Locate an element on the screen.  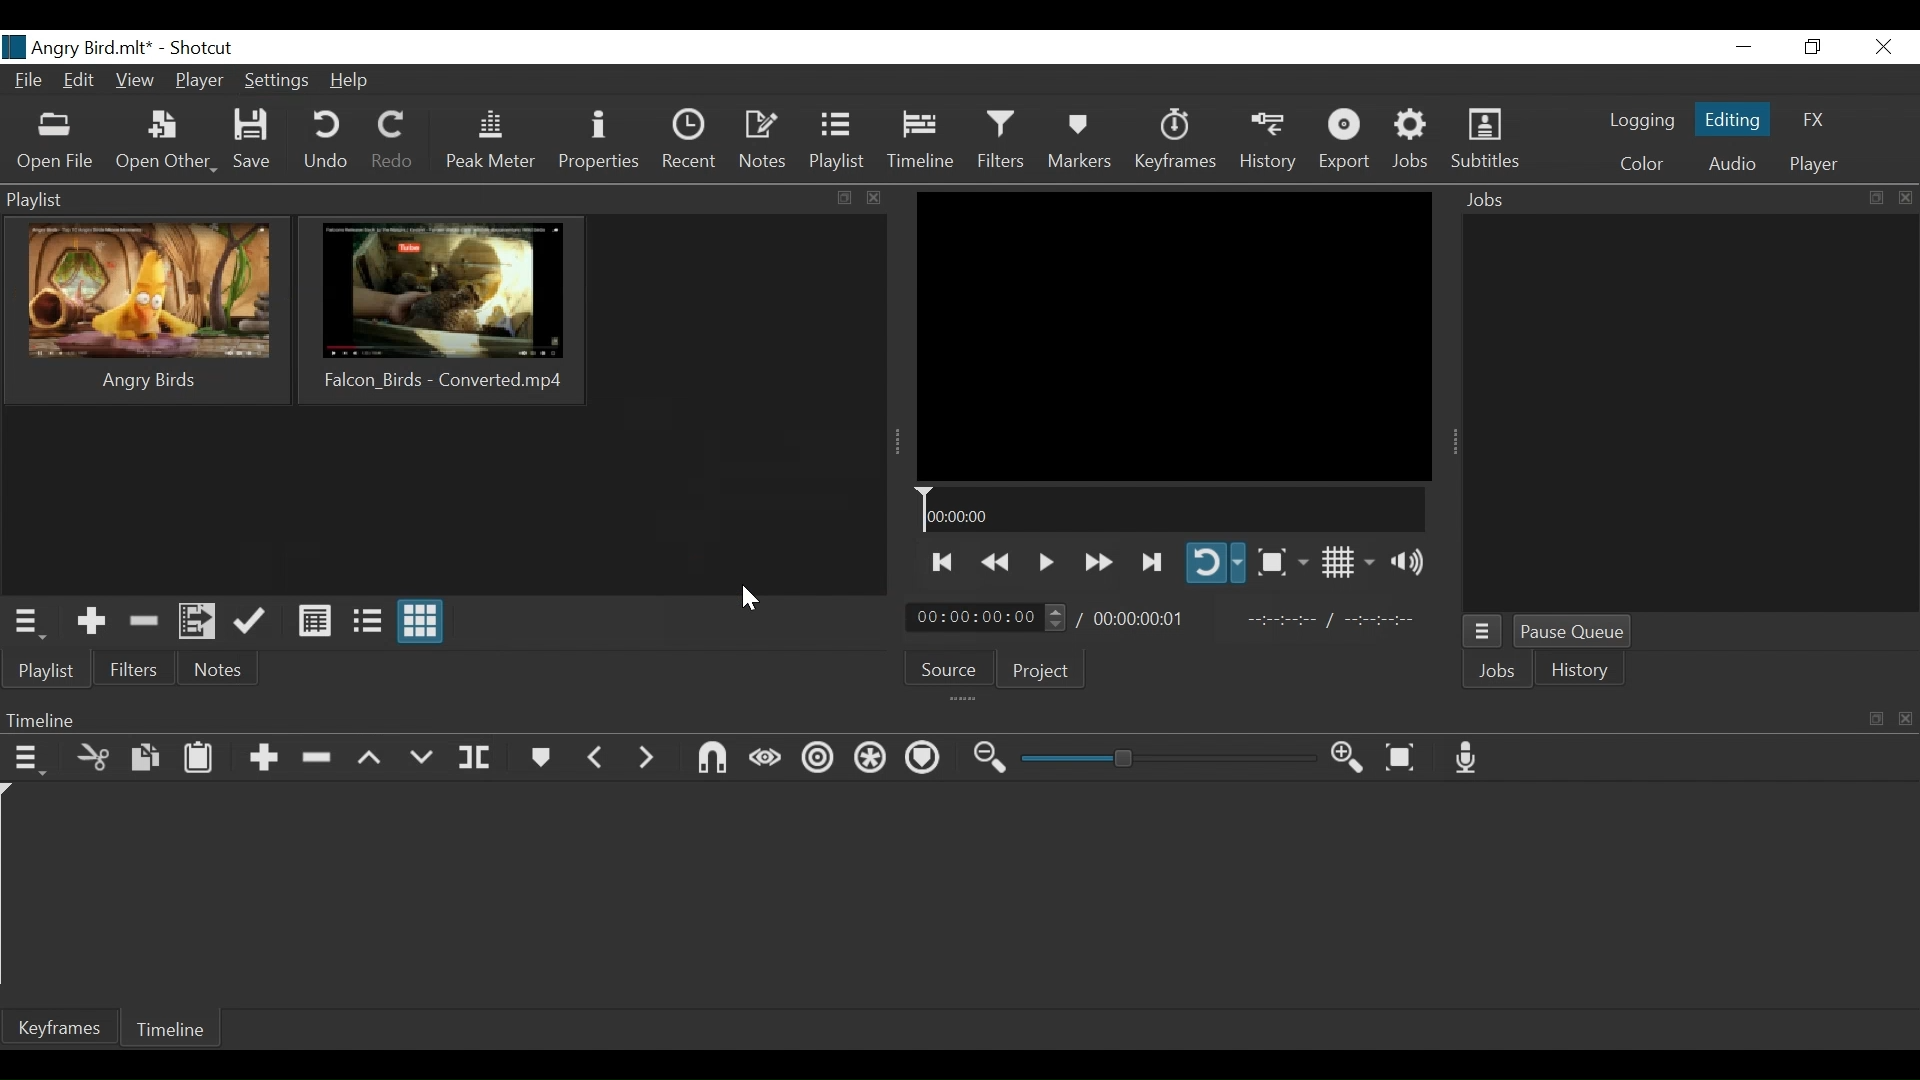
History is located at coordinates (1271, 143).